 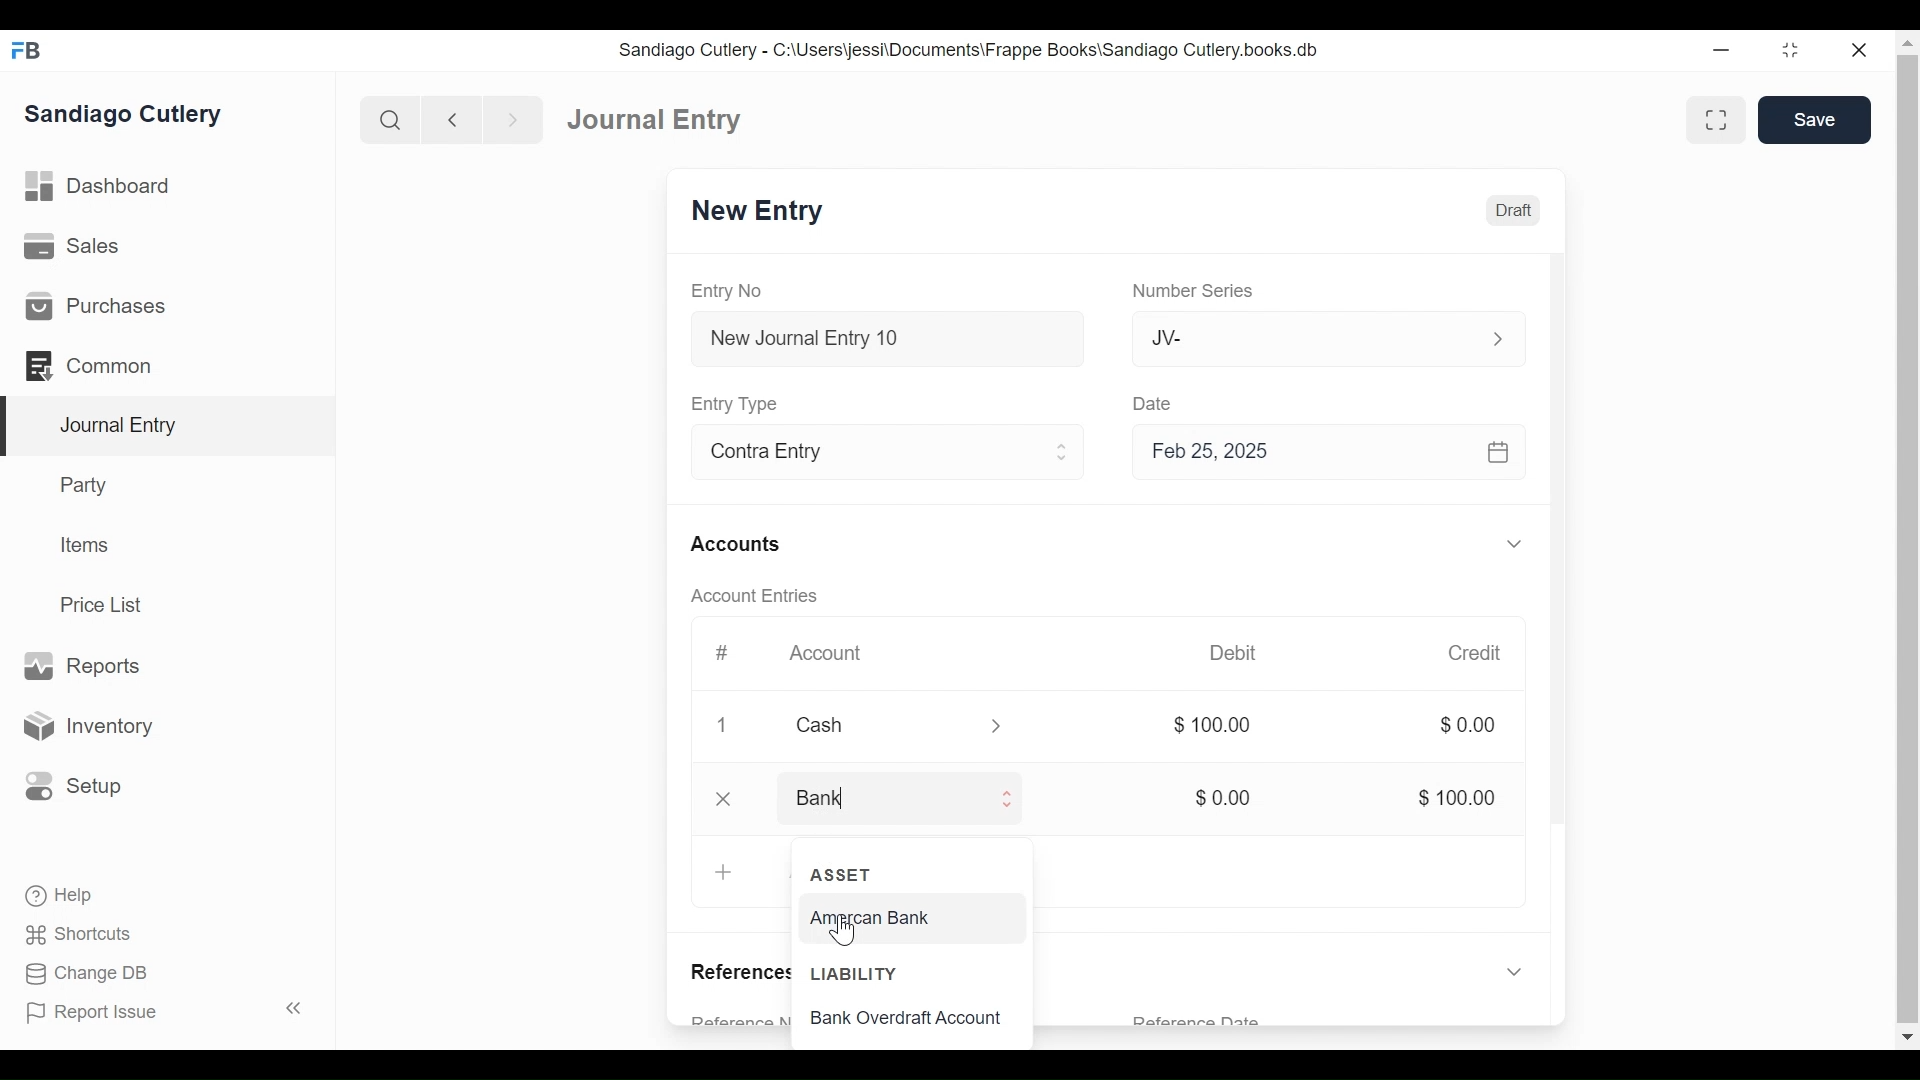 I want to click on Entry No, so click(x=730, y=289).